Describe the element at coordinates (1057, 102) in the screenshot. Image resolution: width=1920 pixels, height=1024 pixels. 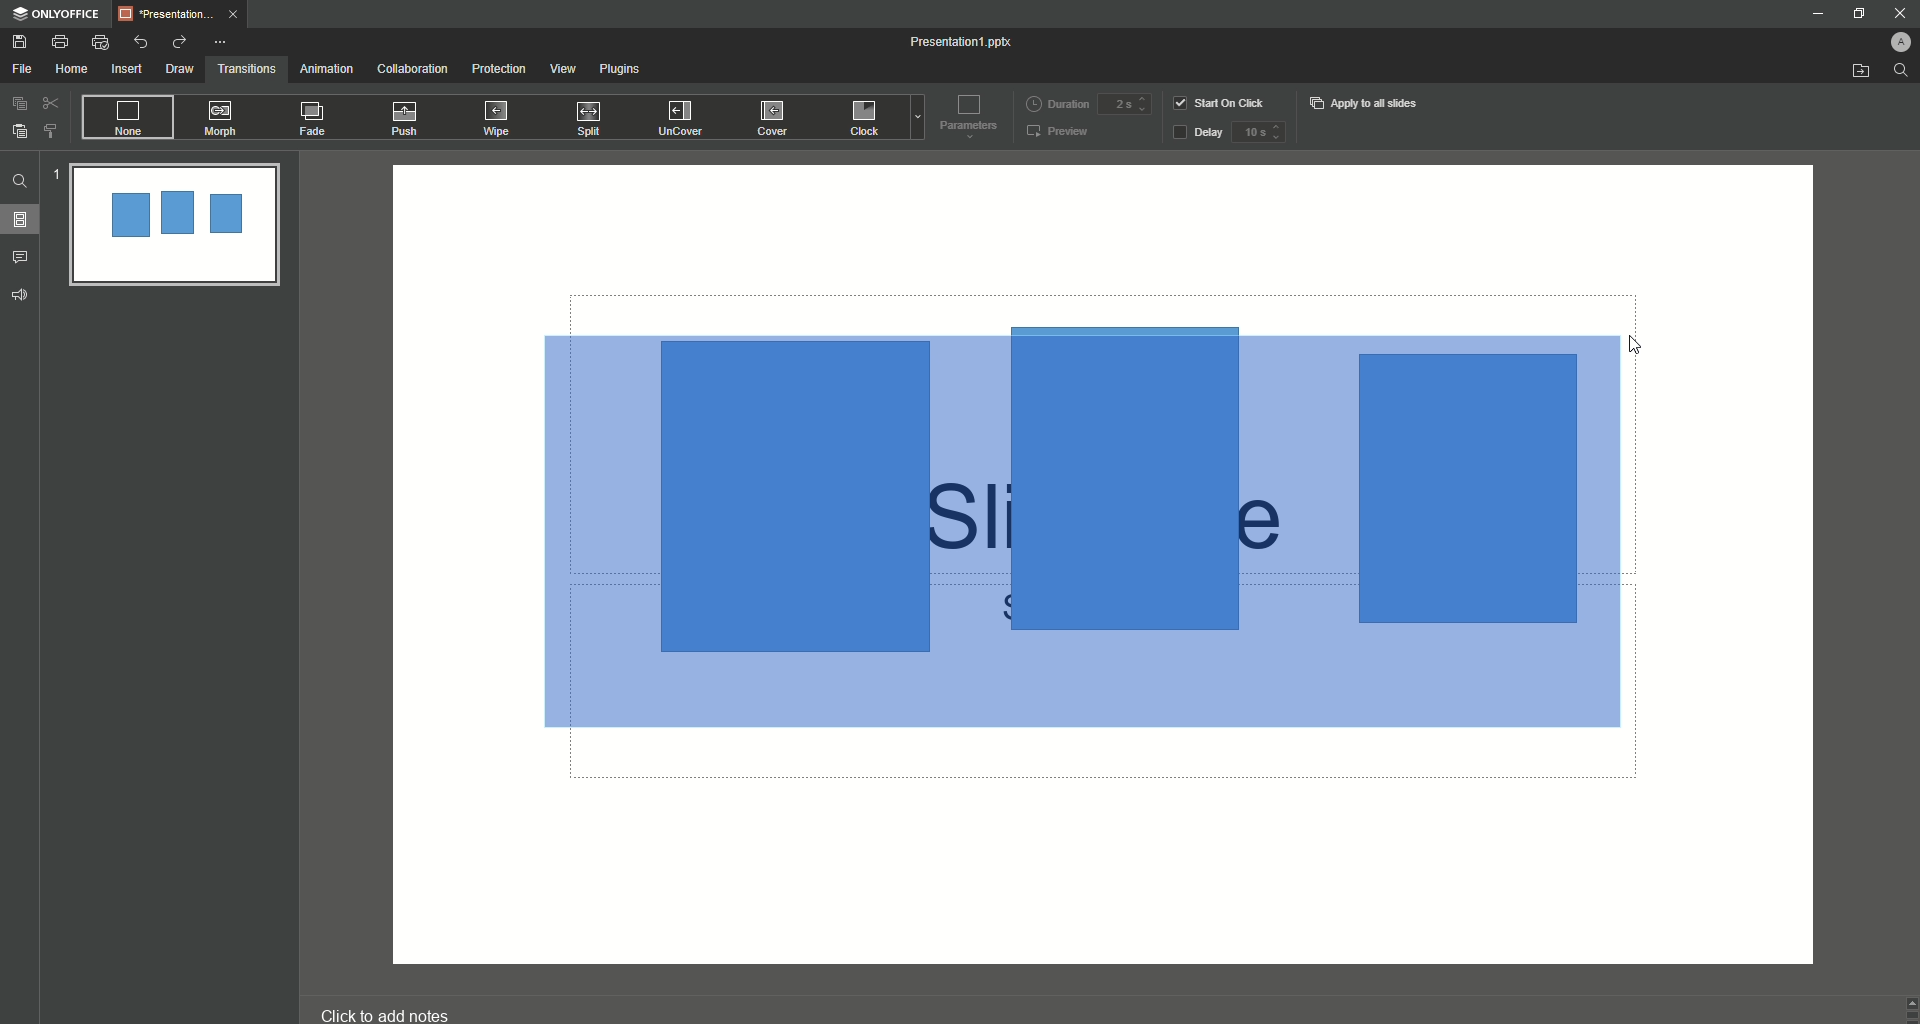
I see `Duration` at that location.